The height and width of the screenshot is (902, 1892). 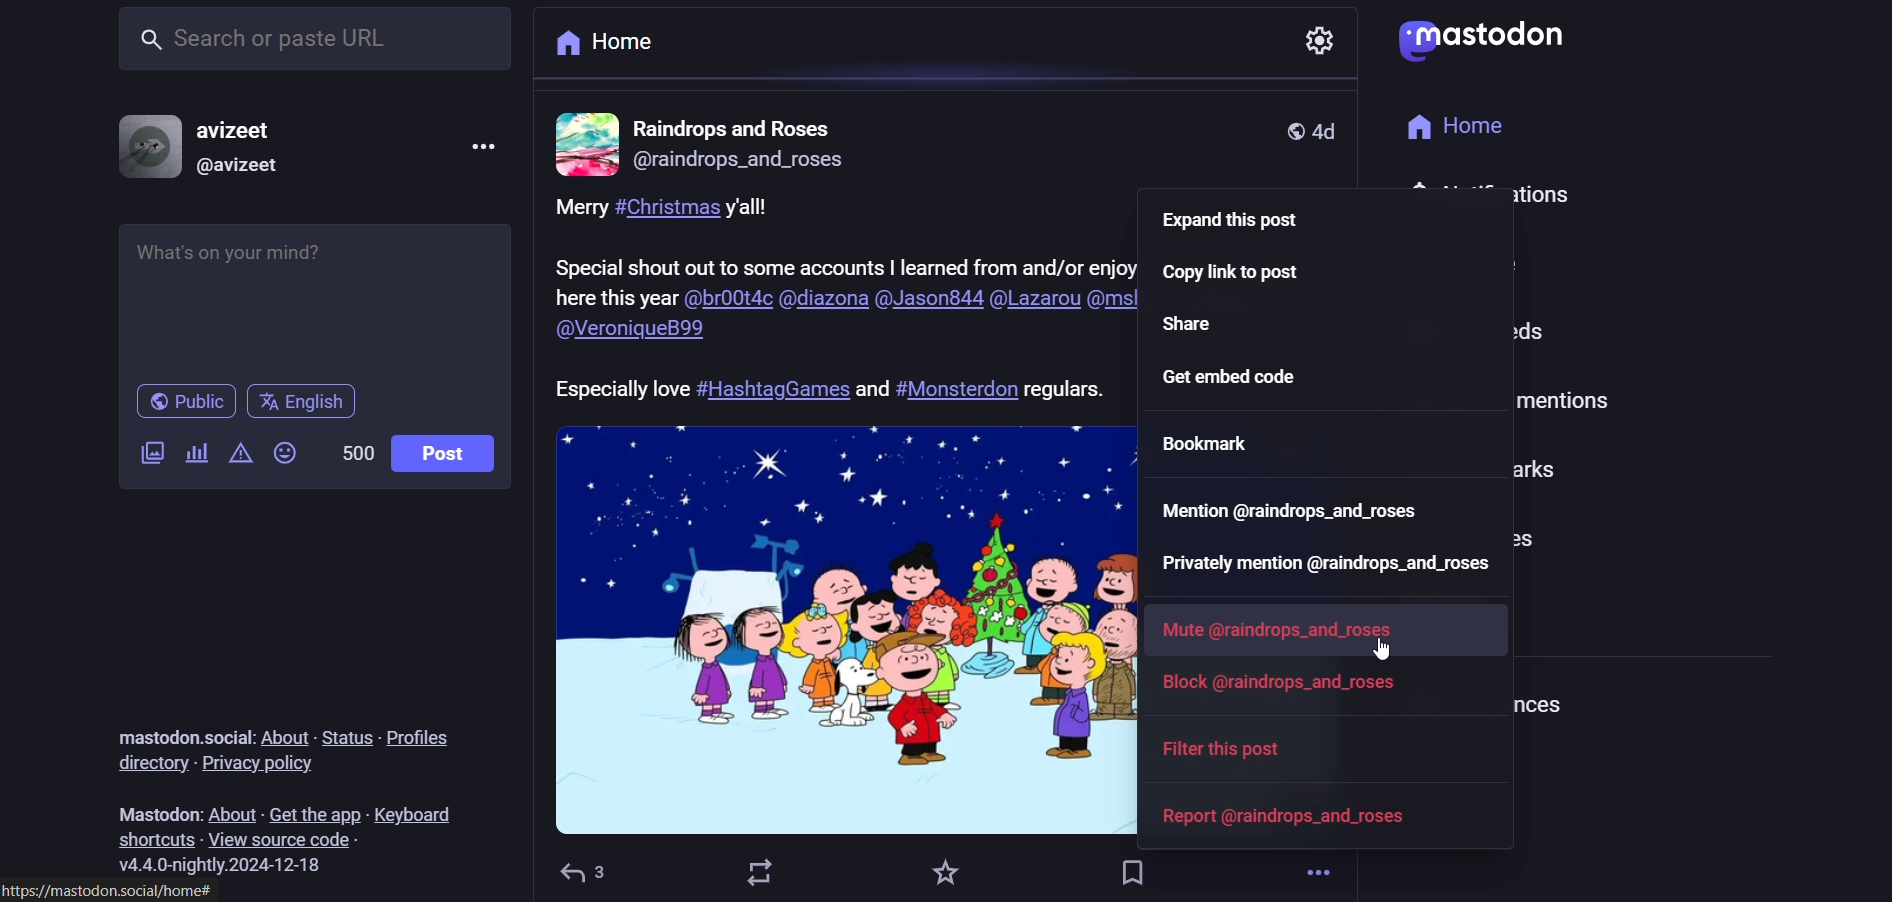 What do you see at coordinates (605, 44) in the screenshot?
I see `home` at bounding box center [605, 44].